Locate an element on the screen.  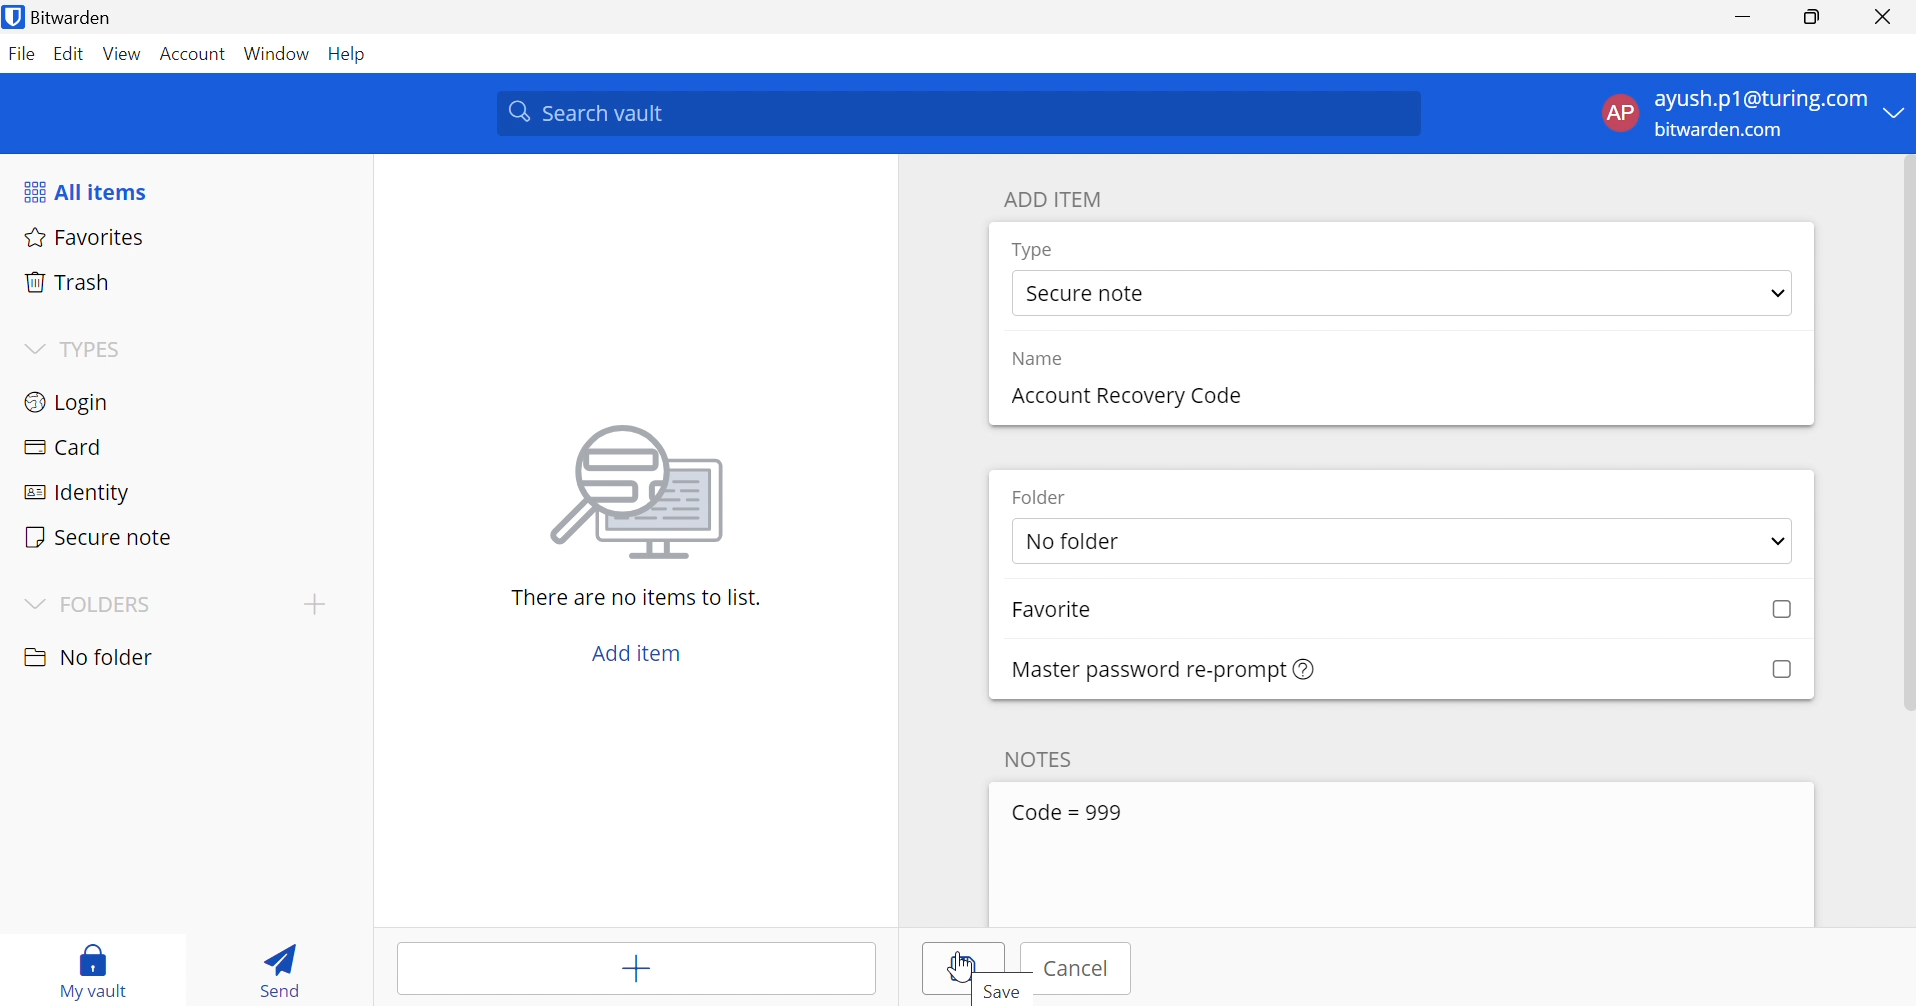
Favourites is located at coordinates (87, 239).